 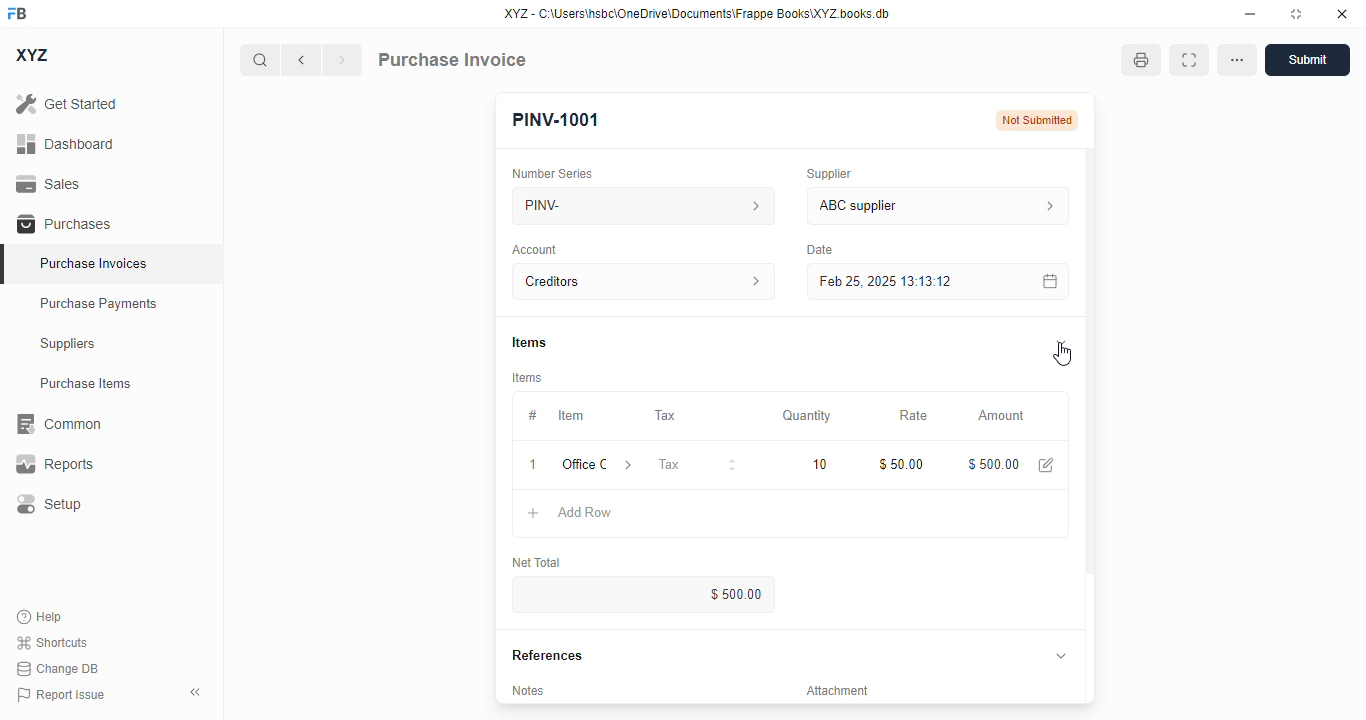 What do you see at coordinates (1045, 465) in the screenshot?
I see `edit` at bounding box center [1045, 465].